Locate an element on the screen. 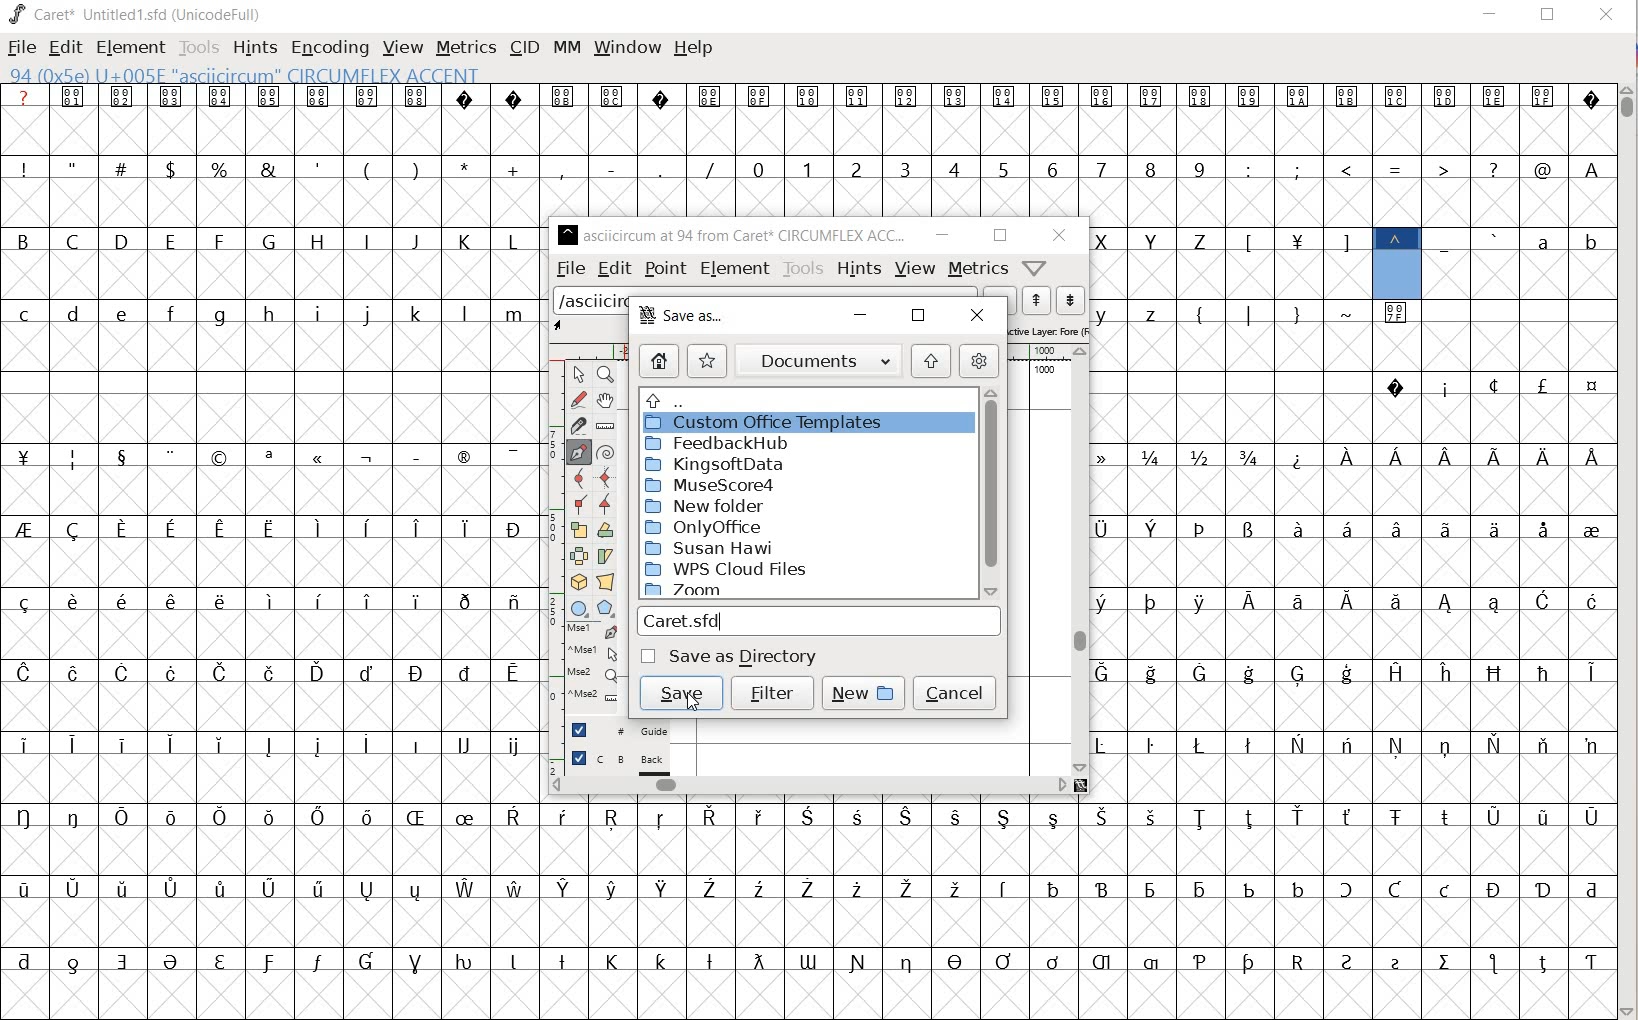 The height and width of the screenshot is (1020, 1638). New Folder is located at coordinates (704, 505).